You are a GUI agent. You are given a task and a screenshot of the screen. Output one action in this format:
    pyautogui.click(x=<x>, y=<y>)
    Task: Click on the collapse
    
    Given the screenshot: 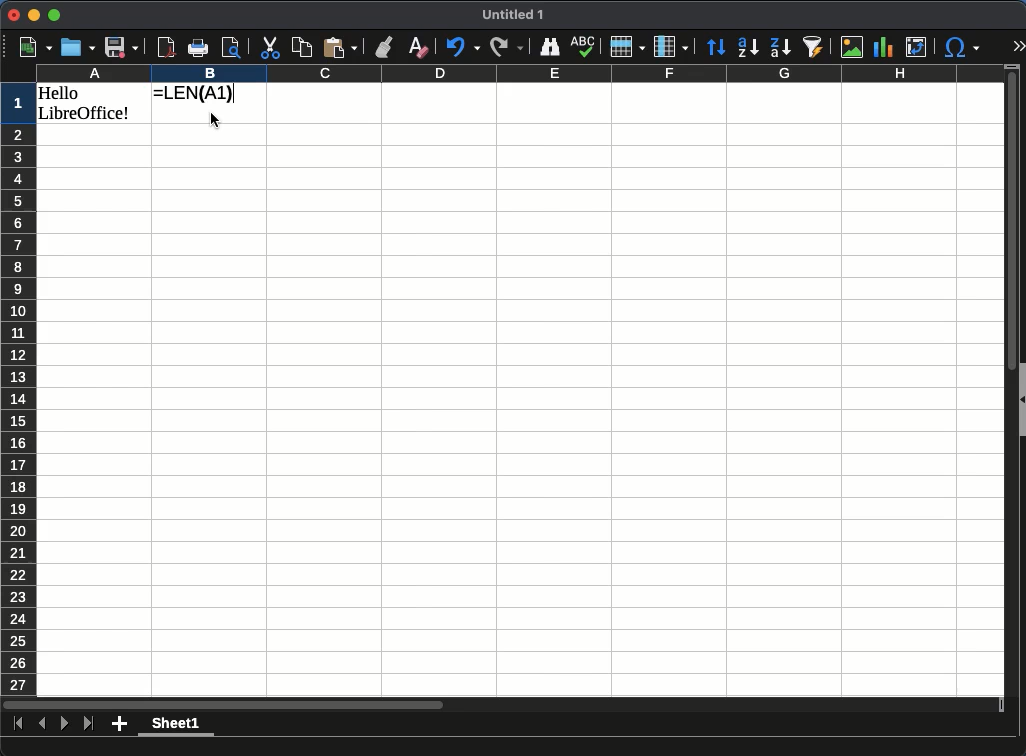 What is the action you would take?
    pyautogui.click(x=1020, y=401)
    